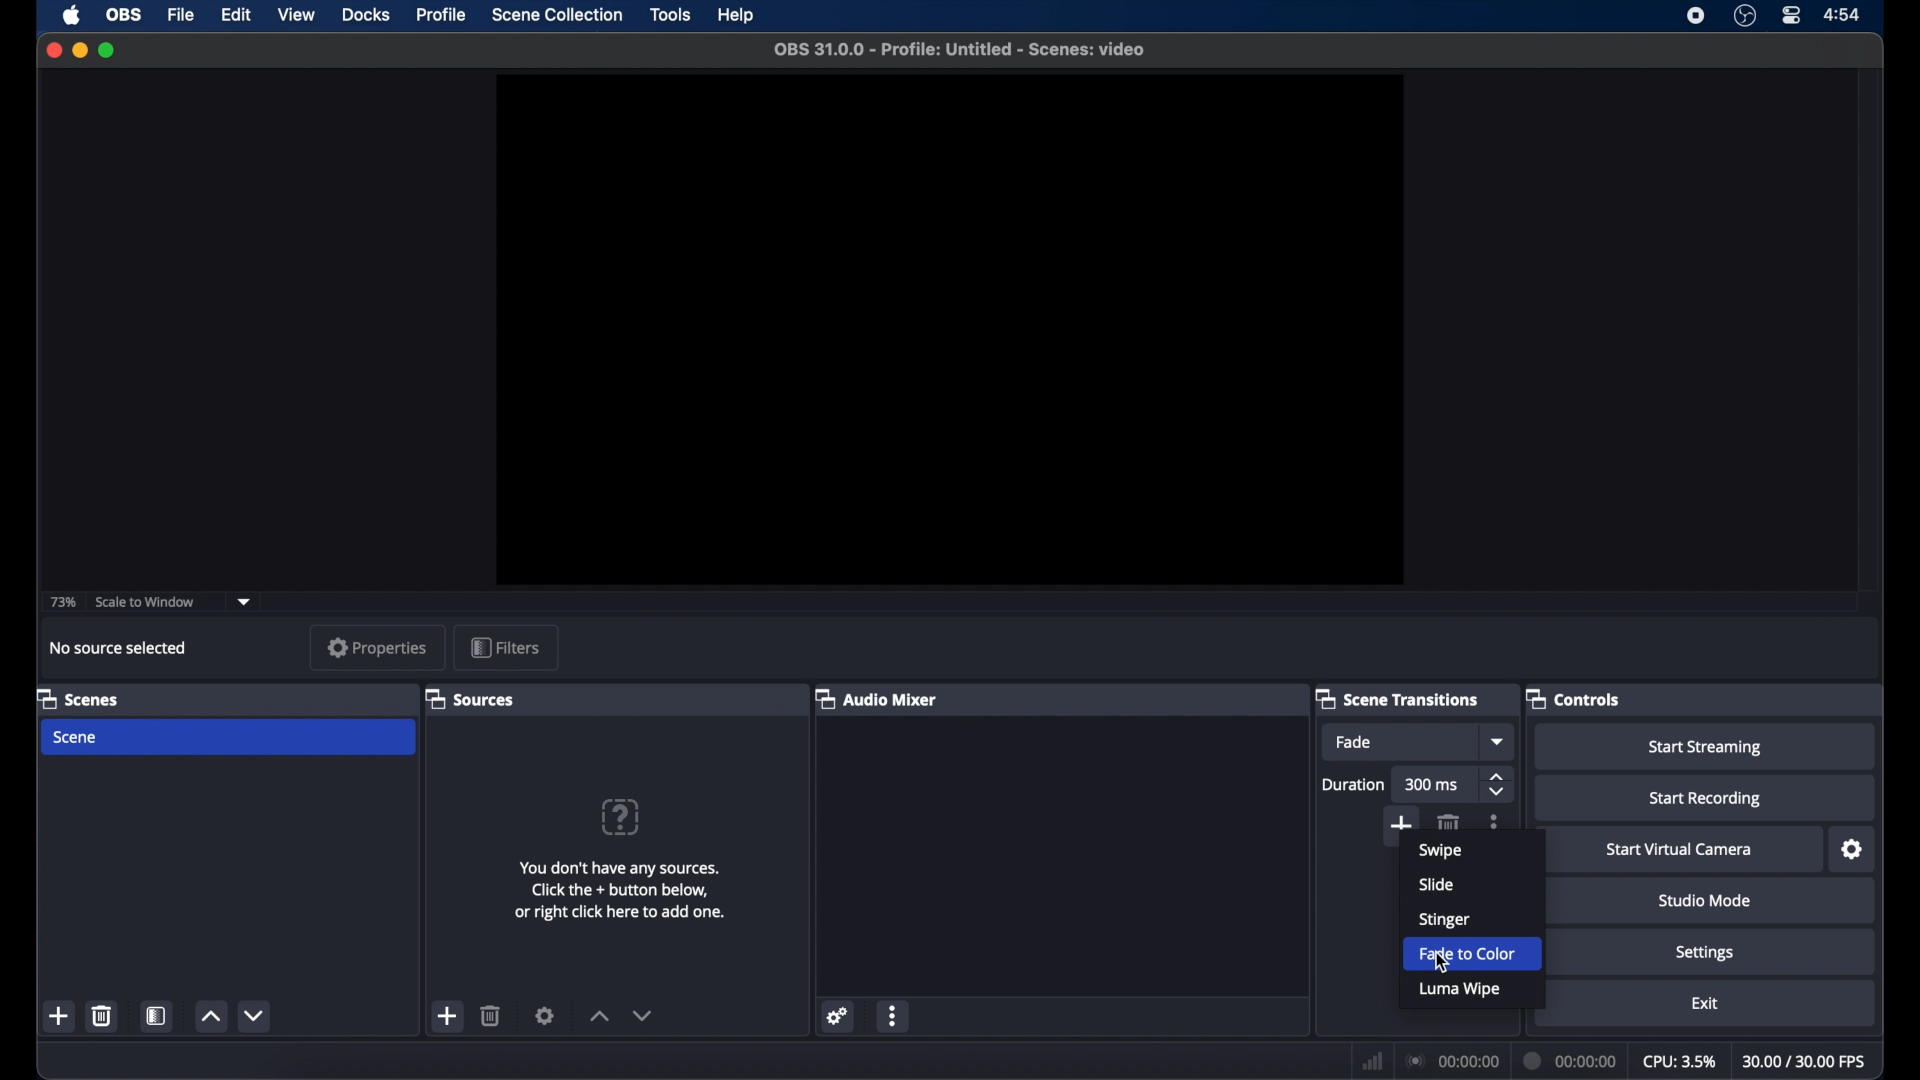 This screenshot has width=1920, height=1080. Describe the element at coordinates (238, 15) in the screenshot. I see `edit` at that location.